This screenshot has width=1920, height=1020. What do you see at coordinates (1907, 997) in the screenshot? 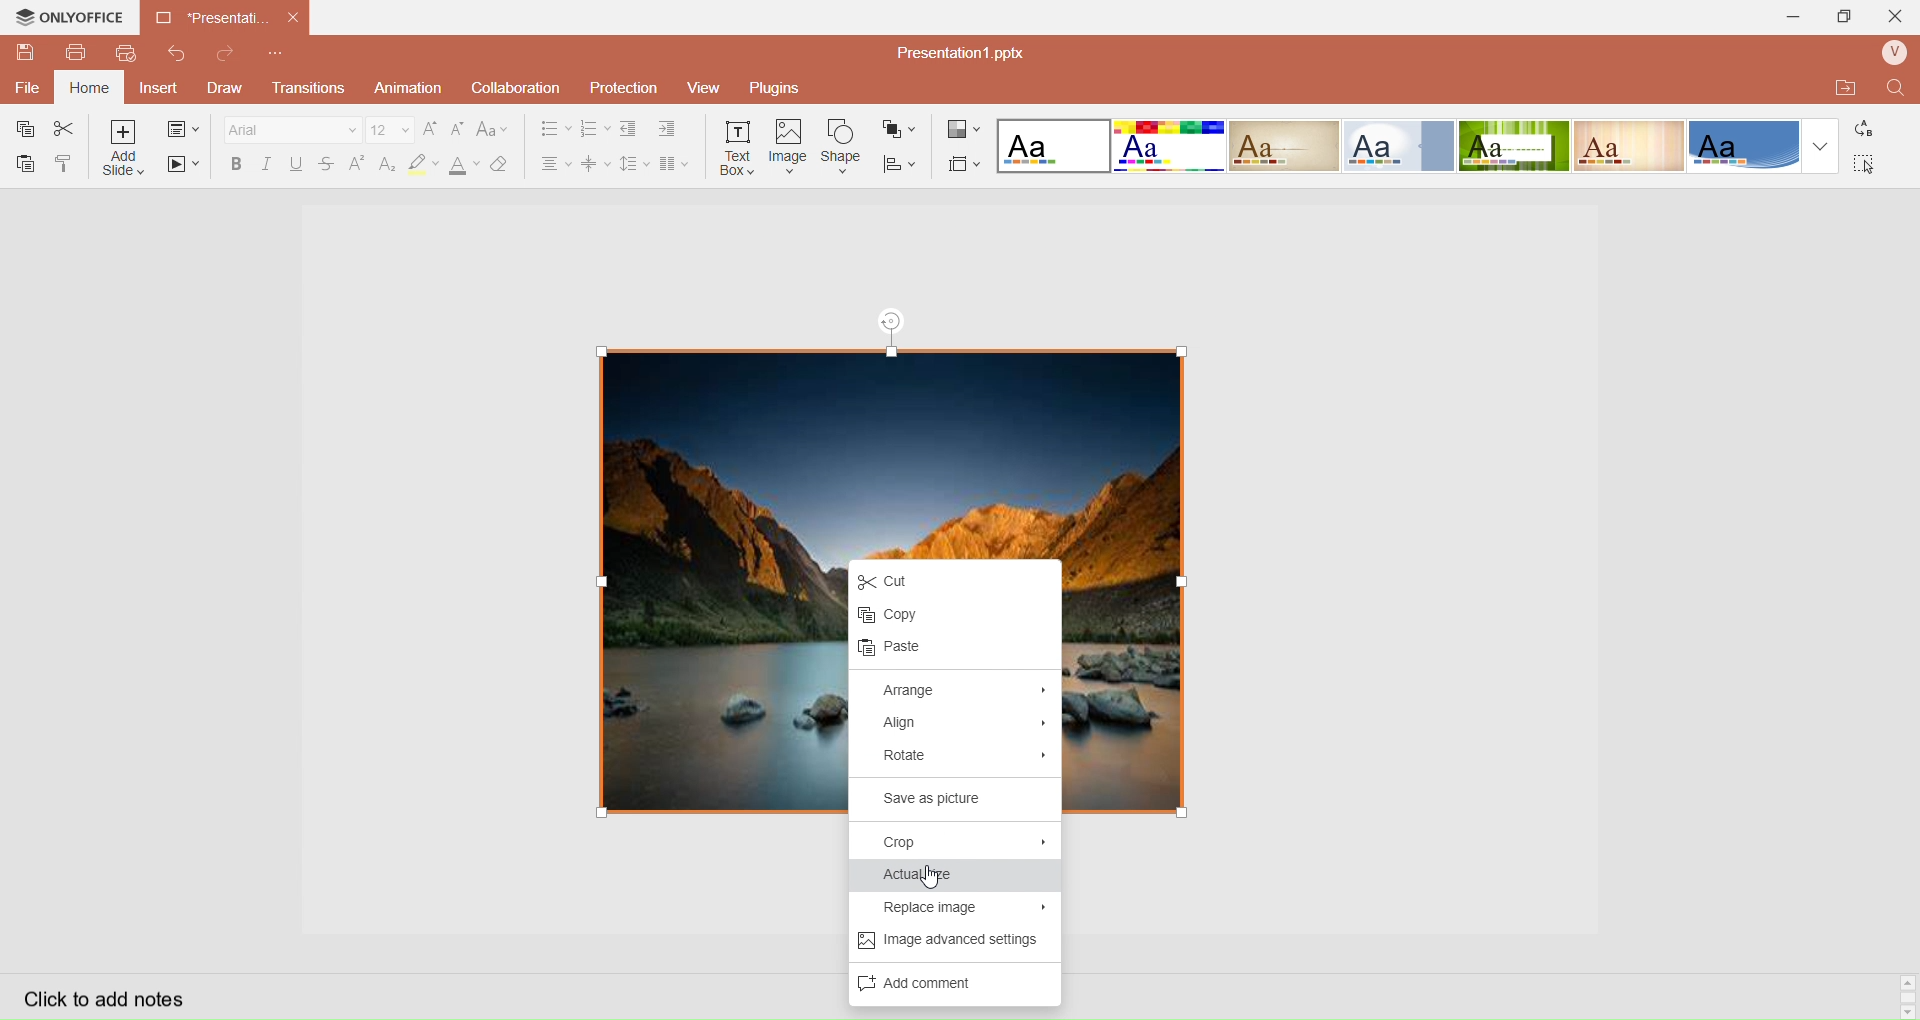
I see `Scroll bar` at bounding box center [1907, 997].